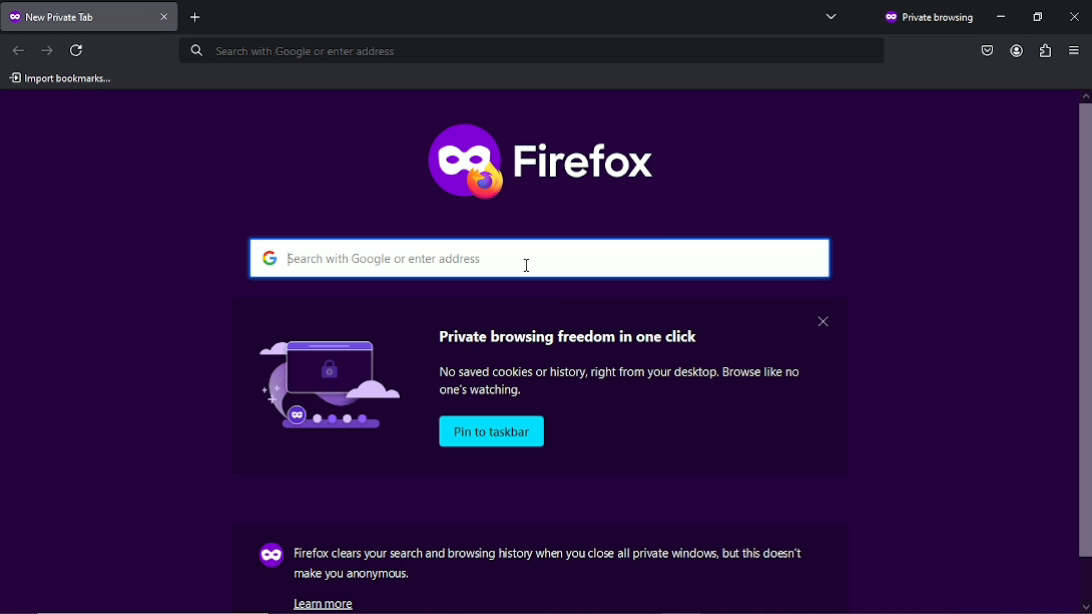  Describe the element at coordinates (353, 575) in the screenshot. I see `make you anonymous.` at that location.